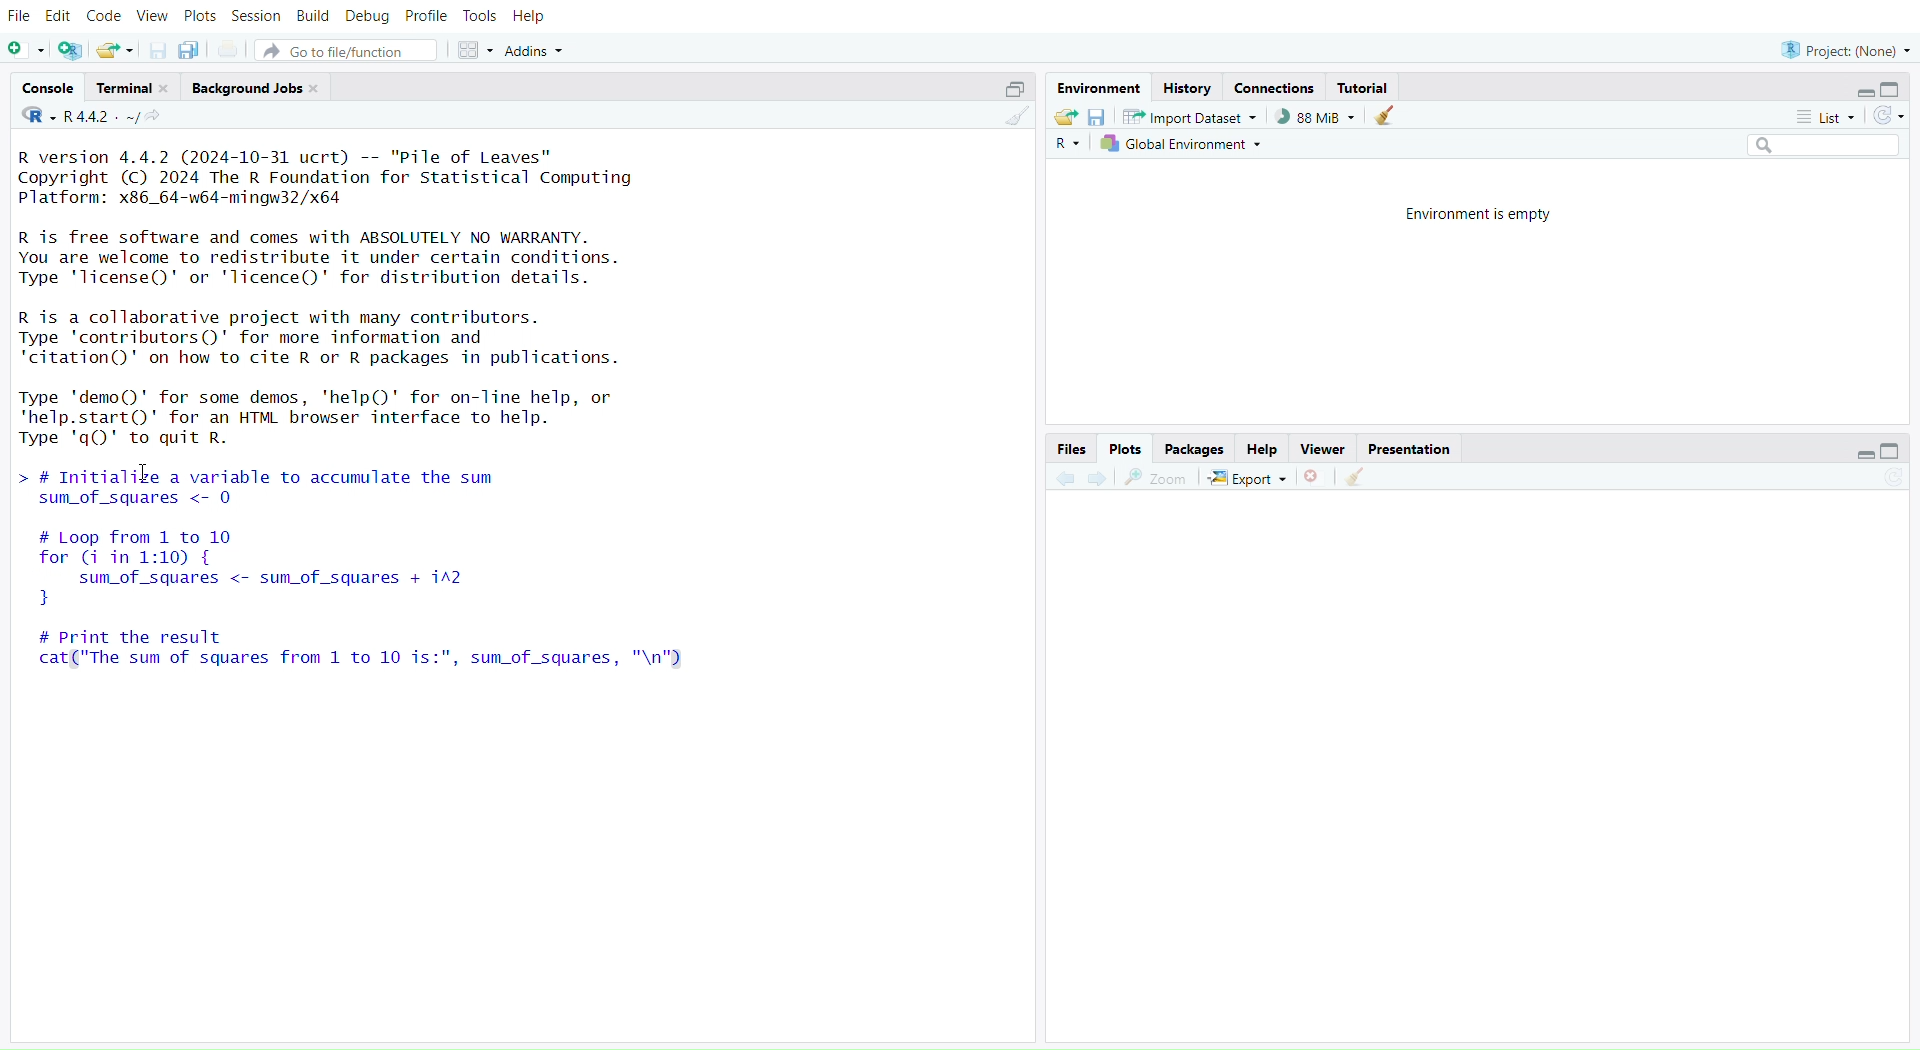 Image resolution: width=1920 pixels, height=1050 pixels. What do you see at coordinates (146, 469) in the screenshot?
I see `cursor` at bounding box center [146, 469].